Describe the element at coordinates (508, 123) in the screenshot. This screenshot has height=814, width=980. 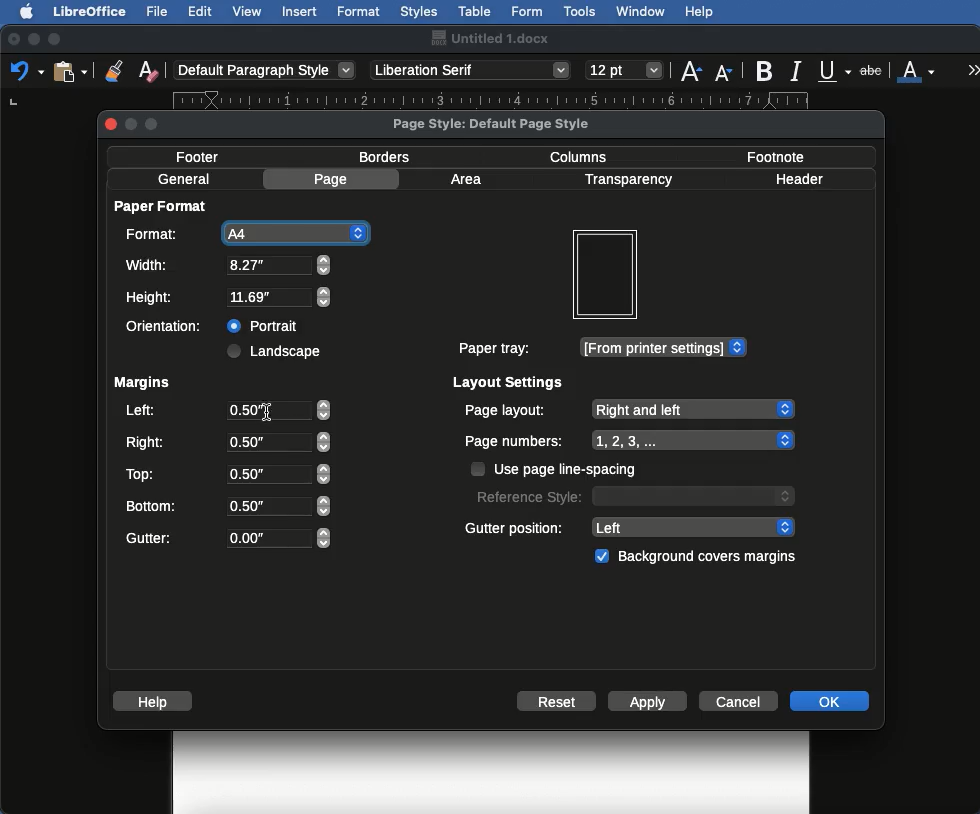
I see `Page style` at that location.